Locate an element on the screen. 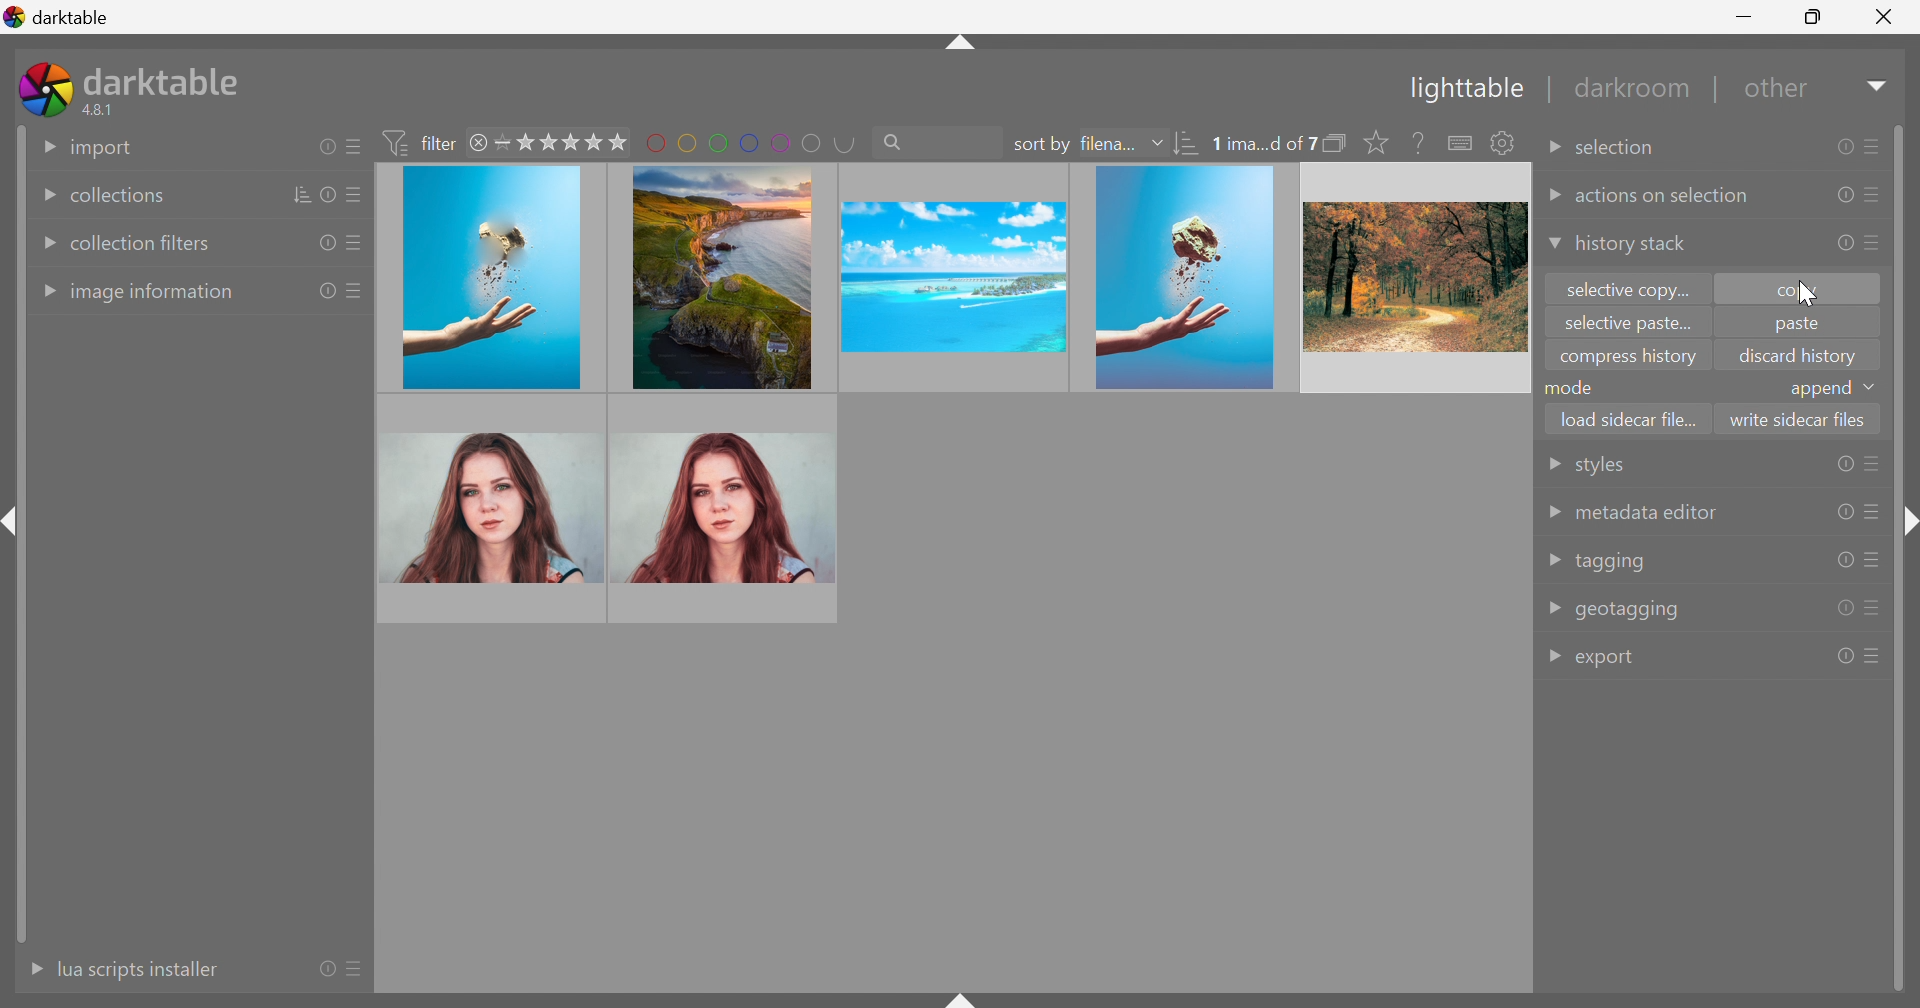 This screenshot has height=1008, width=1920. other is located at coordinates (1780, 94).